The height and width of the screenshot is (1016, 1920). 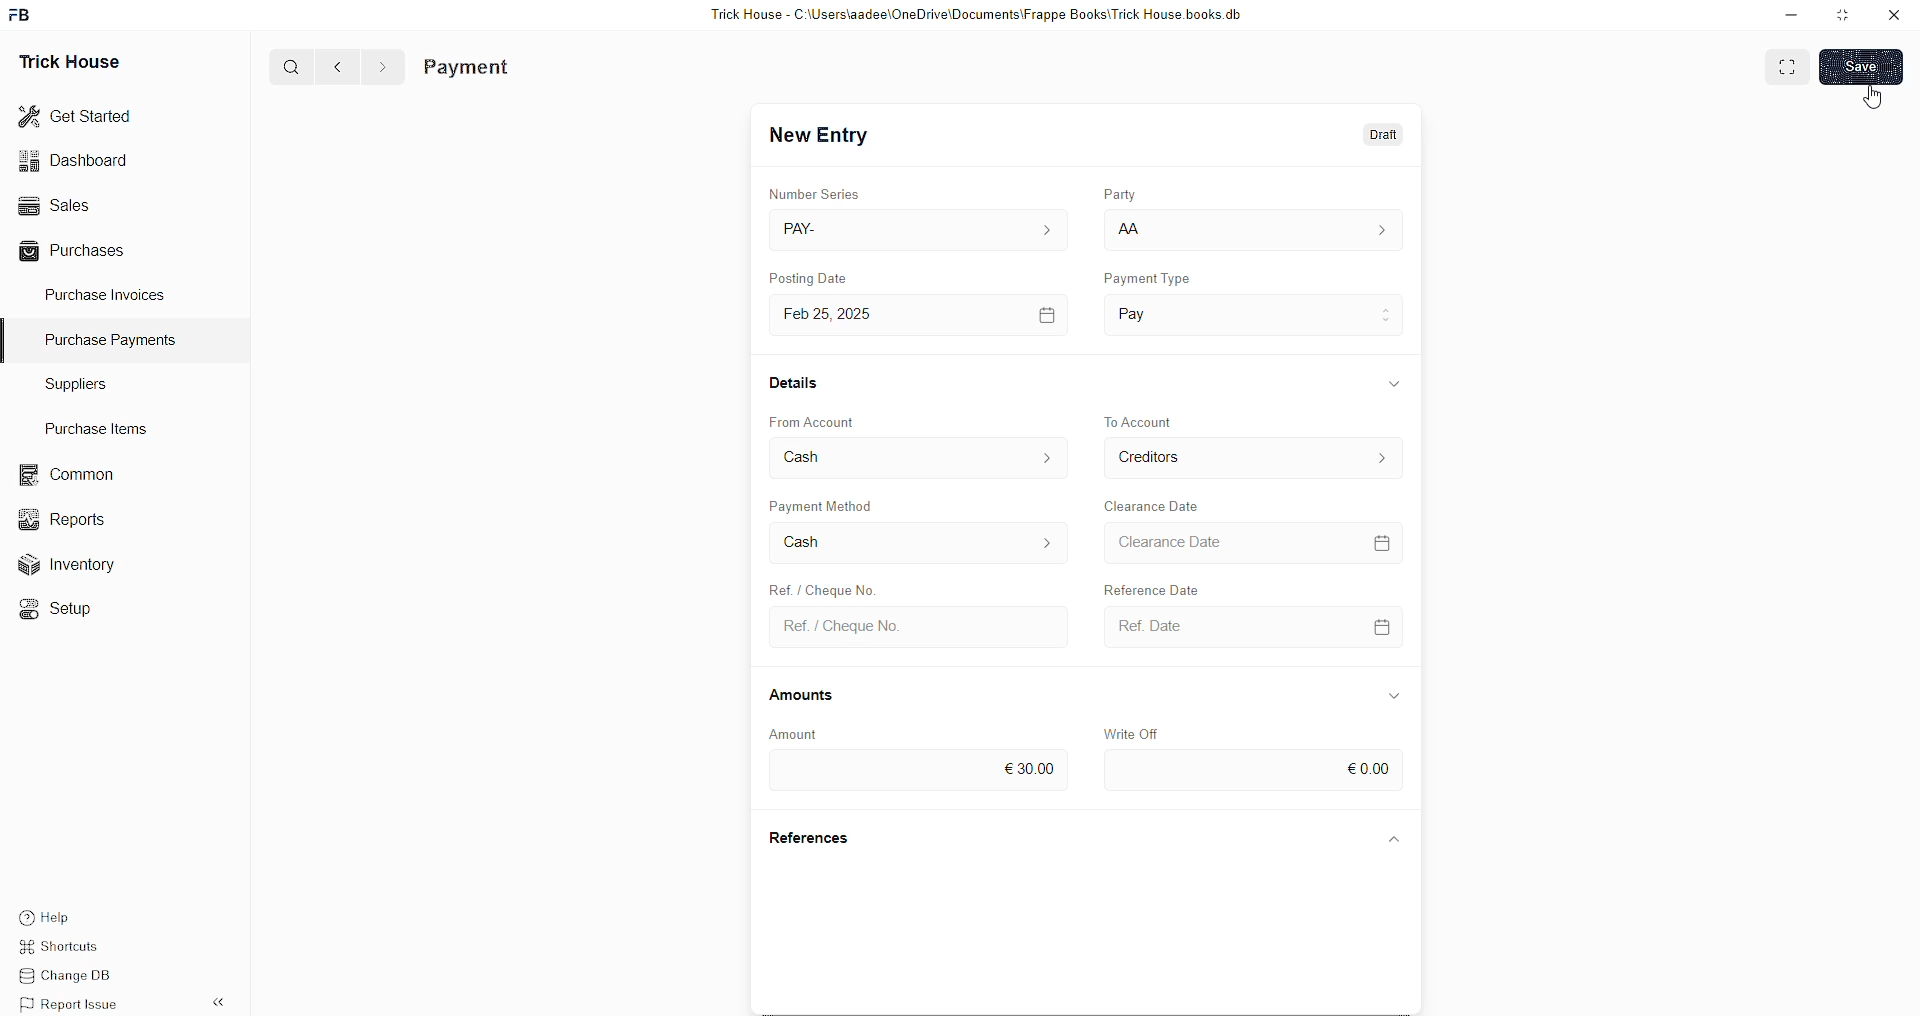 I want to click on €30.00, so click(x=1034, y=764).